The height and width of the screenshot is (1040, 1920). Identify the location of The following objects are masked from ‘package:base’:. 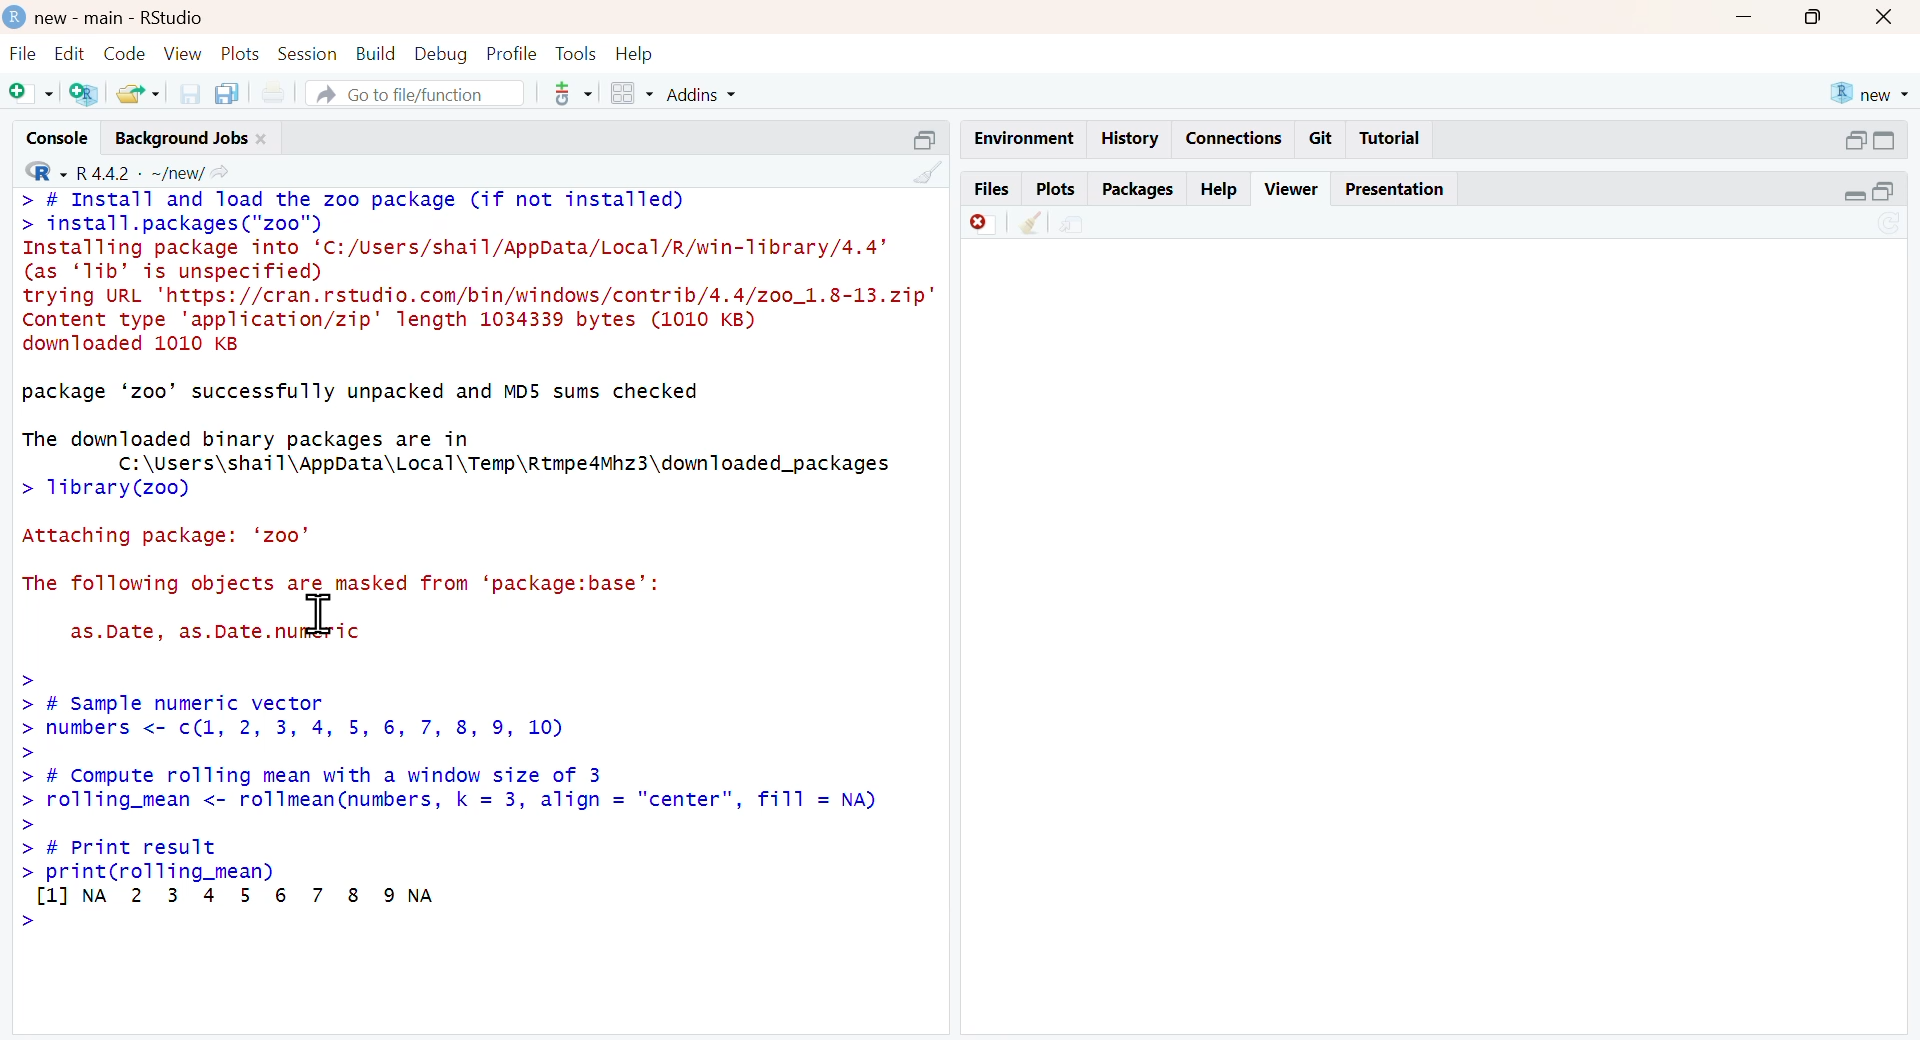
(342, 585).